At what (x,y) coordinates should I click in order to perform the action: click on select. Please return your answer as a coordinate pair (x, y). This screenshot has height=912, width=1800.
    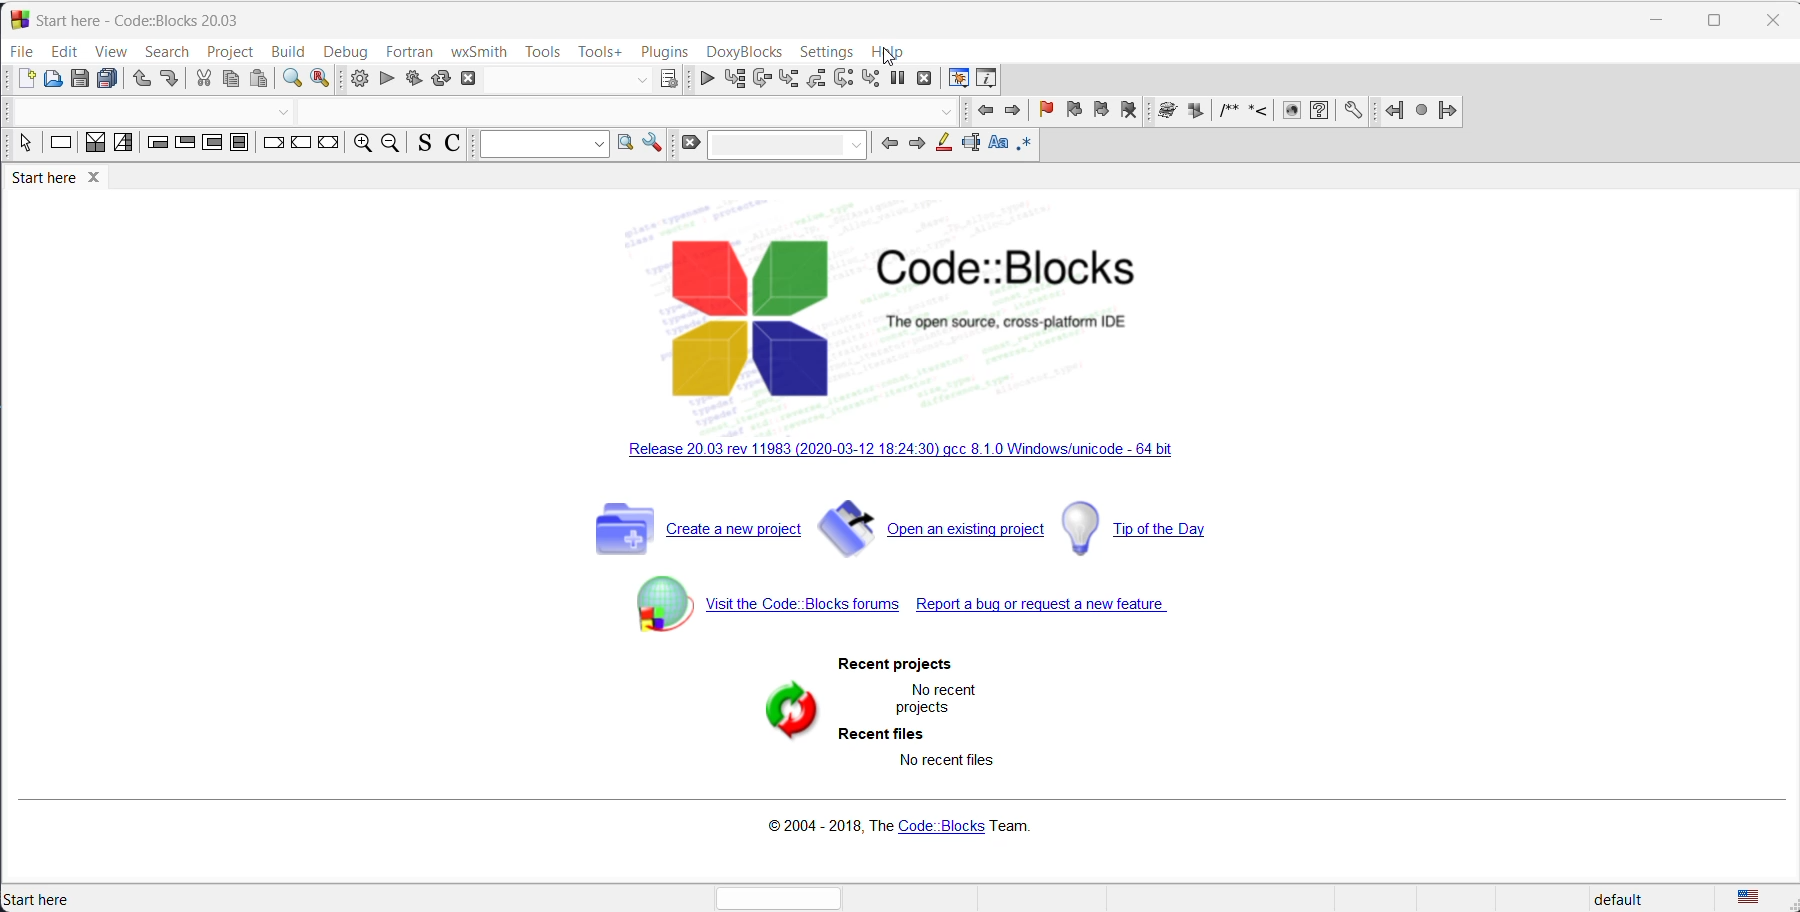
    Looking at the image, I should click on (19, 144).